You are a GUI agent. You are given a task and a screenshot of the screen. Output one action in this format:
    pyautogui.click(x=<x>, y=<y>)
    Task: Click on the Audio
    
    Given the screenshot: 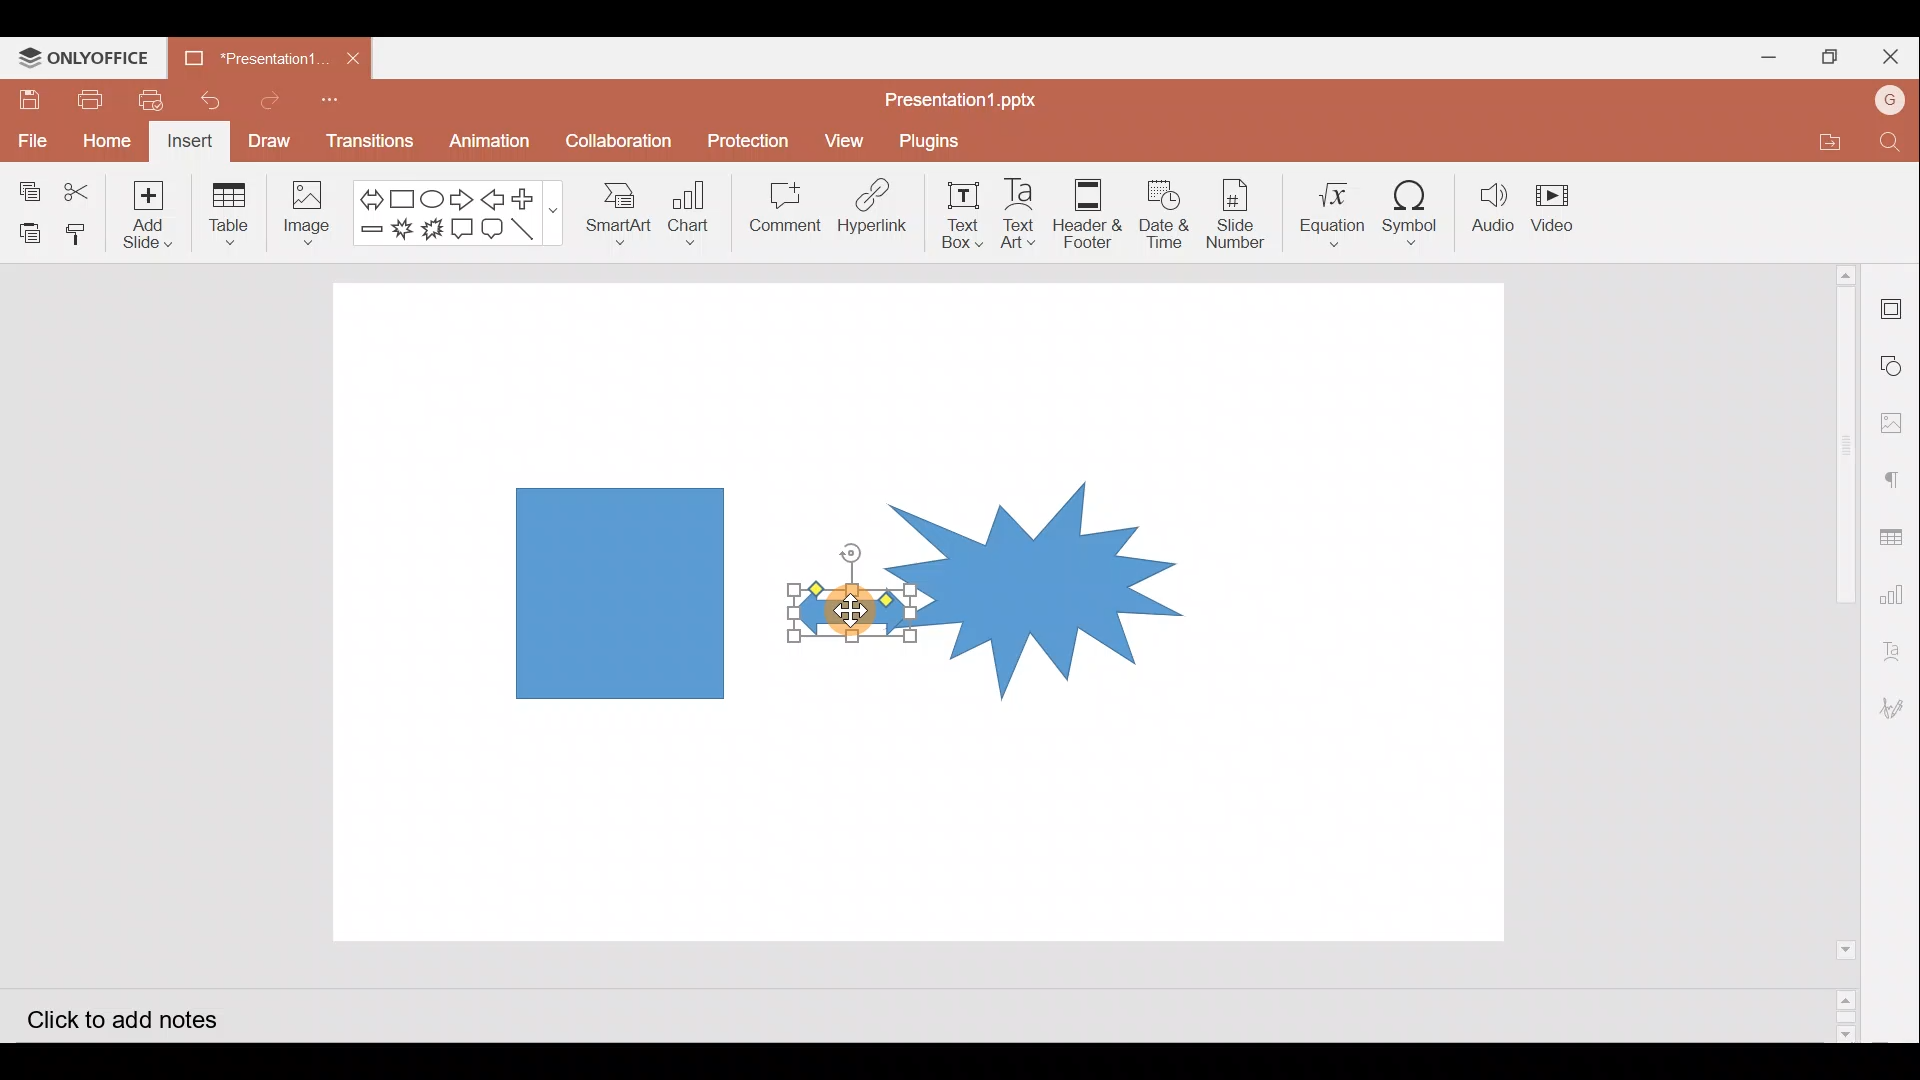 What is the action you would take?
    pyautogui.click(x=1495, y=208)
    